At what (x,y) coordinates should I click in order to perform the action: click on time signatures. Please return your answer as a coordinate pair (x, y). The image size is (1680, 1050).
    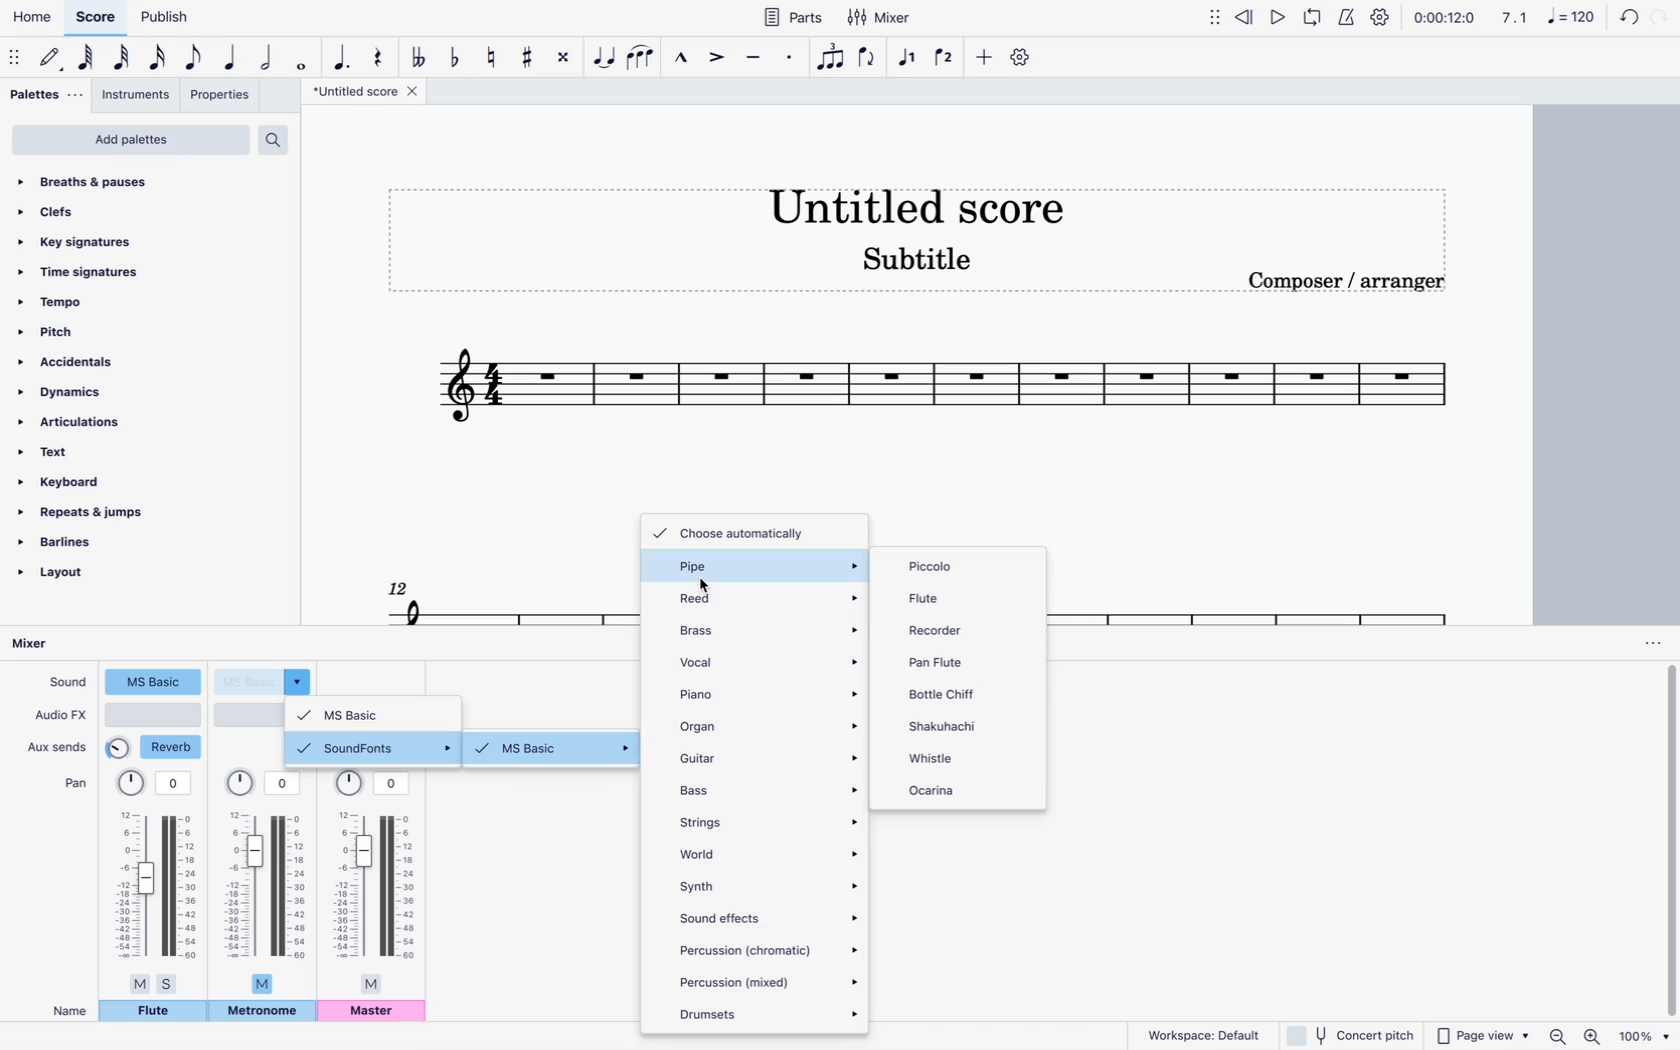
    Looking at the image, I should click on (125, 269).